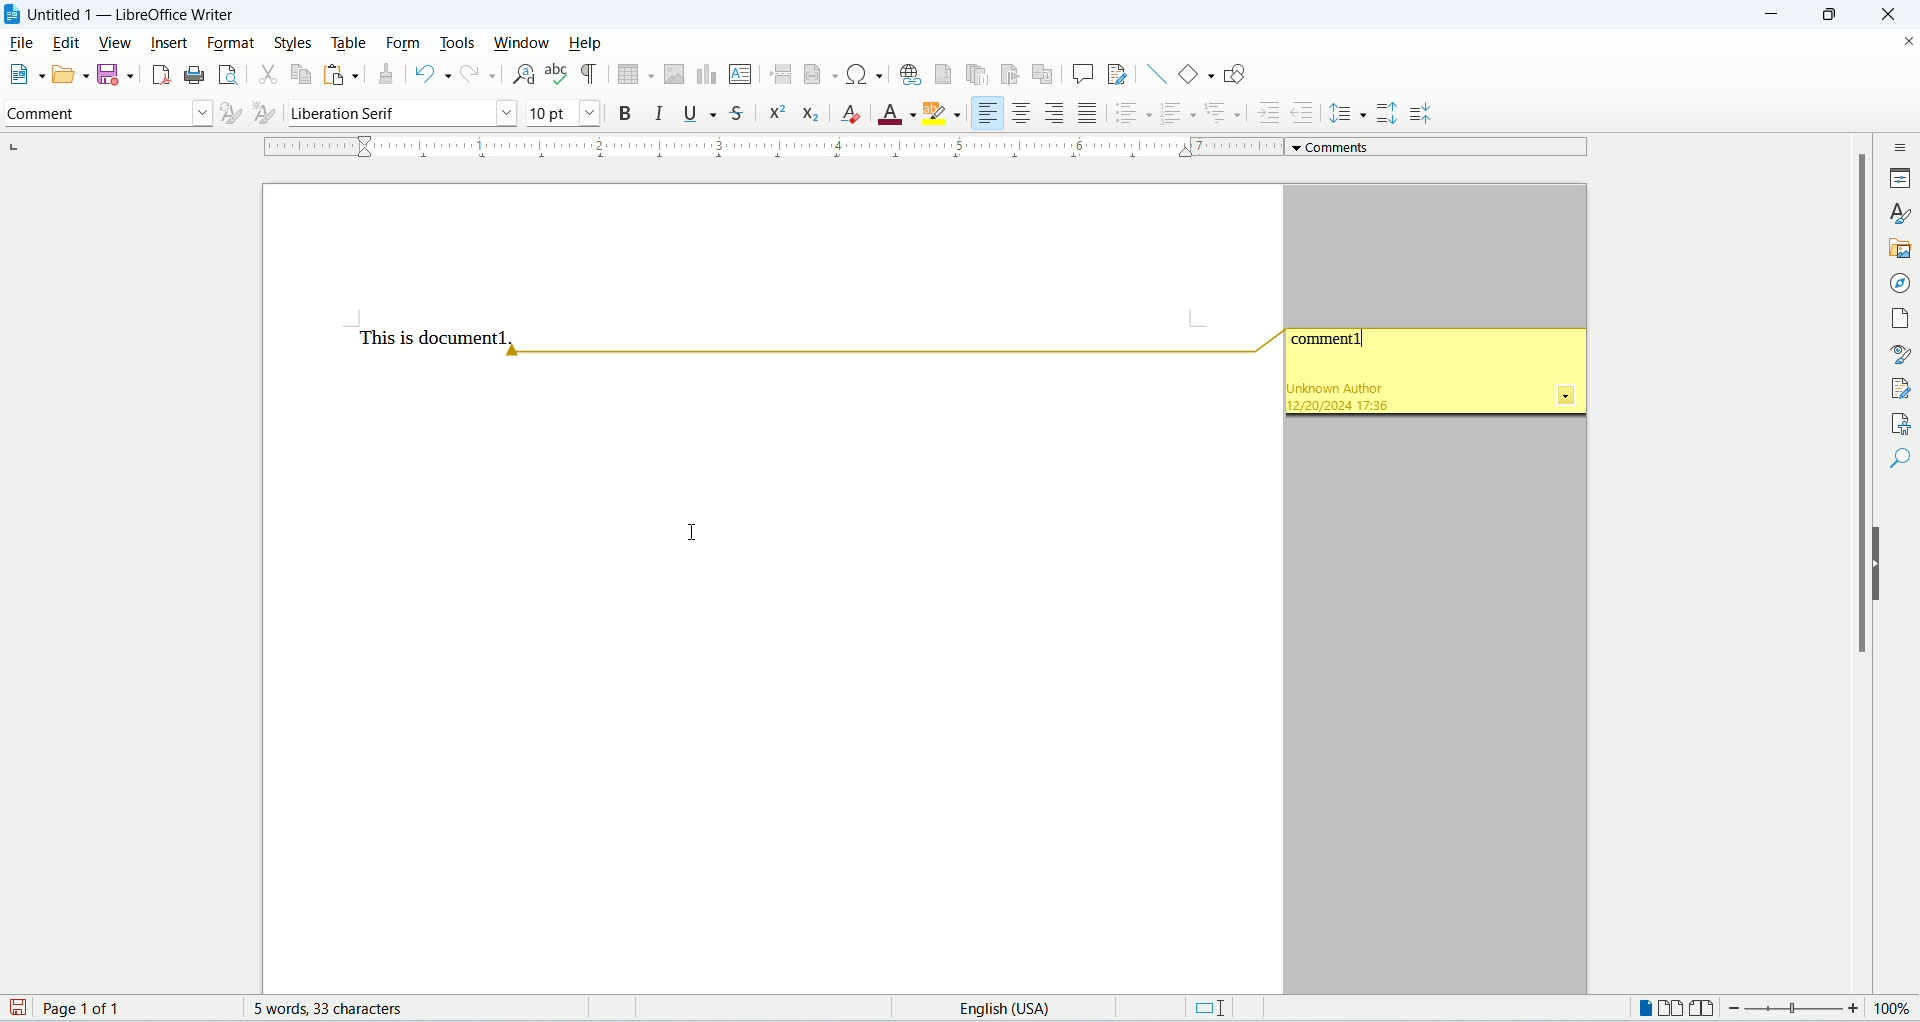 This screenshot has width=1920, height=1022. What do you see at coordinates (695, 533) in the screenshot?
I see `cursor` at bounding box center [695, 533].